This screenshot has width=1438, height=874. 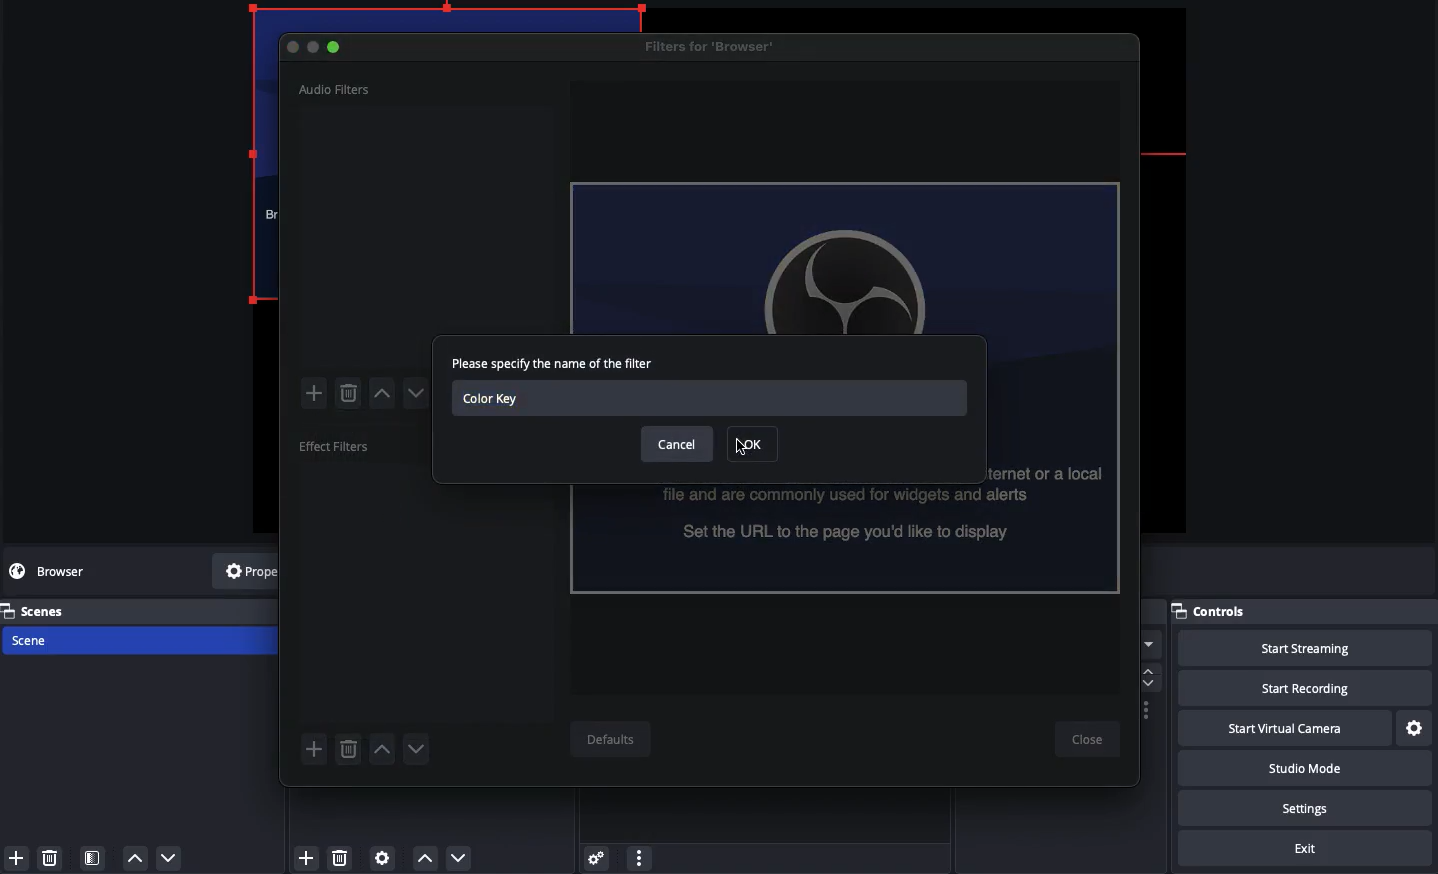 I want to click on Audio filters, so click(x=336, y=89).